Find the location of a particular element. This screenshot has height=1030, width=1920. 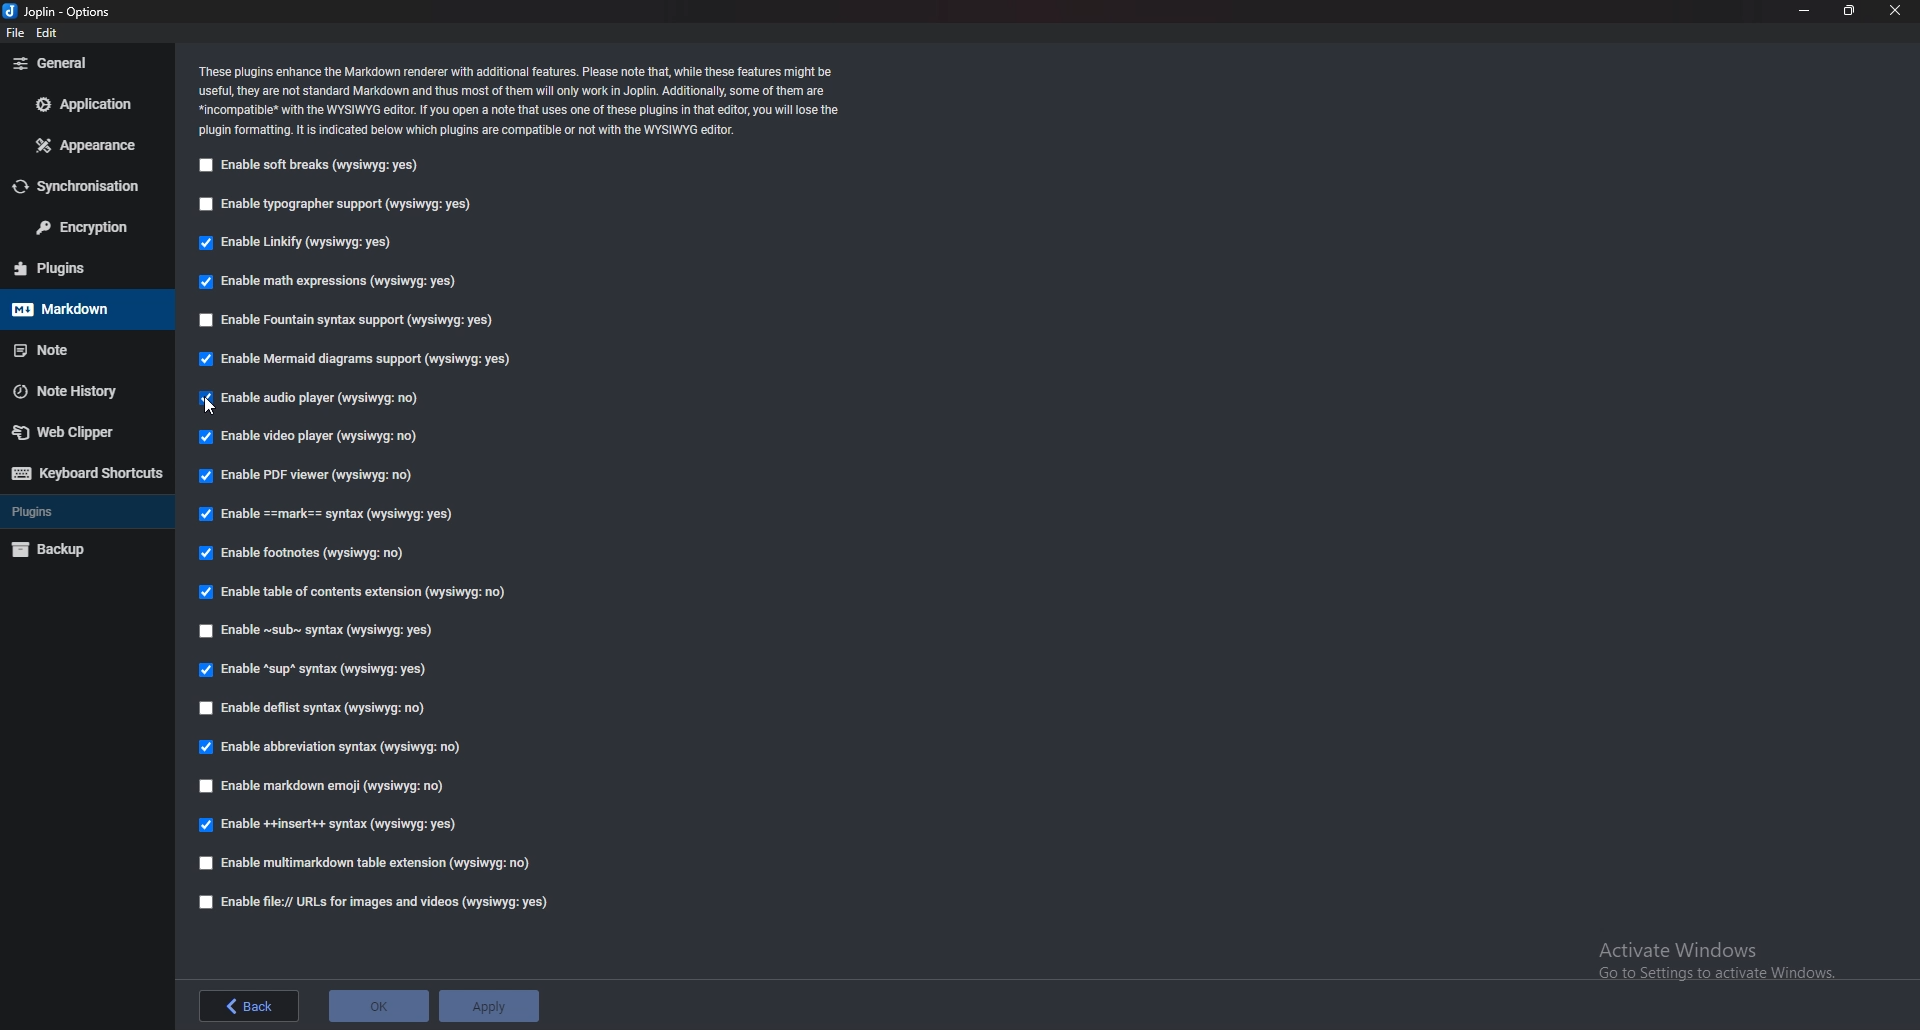

Appearance is located at coordinates (87, 147).